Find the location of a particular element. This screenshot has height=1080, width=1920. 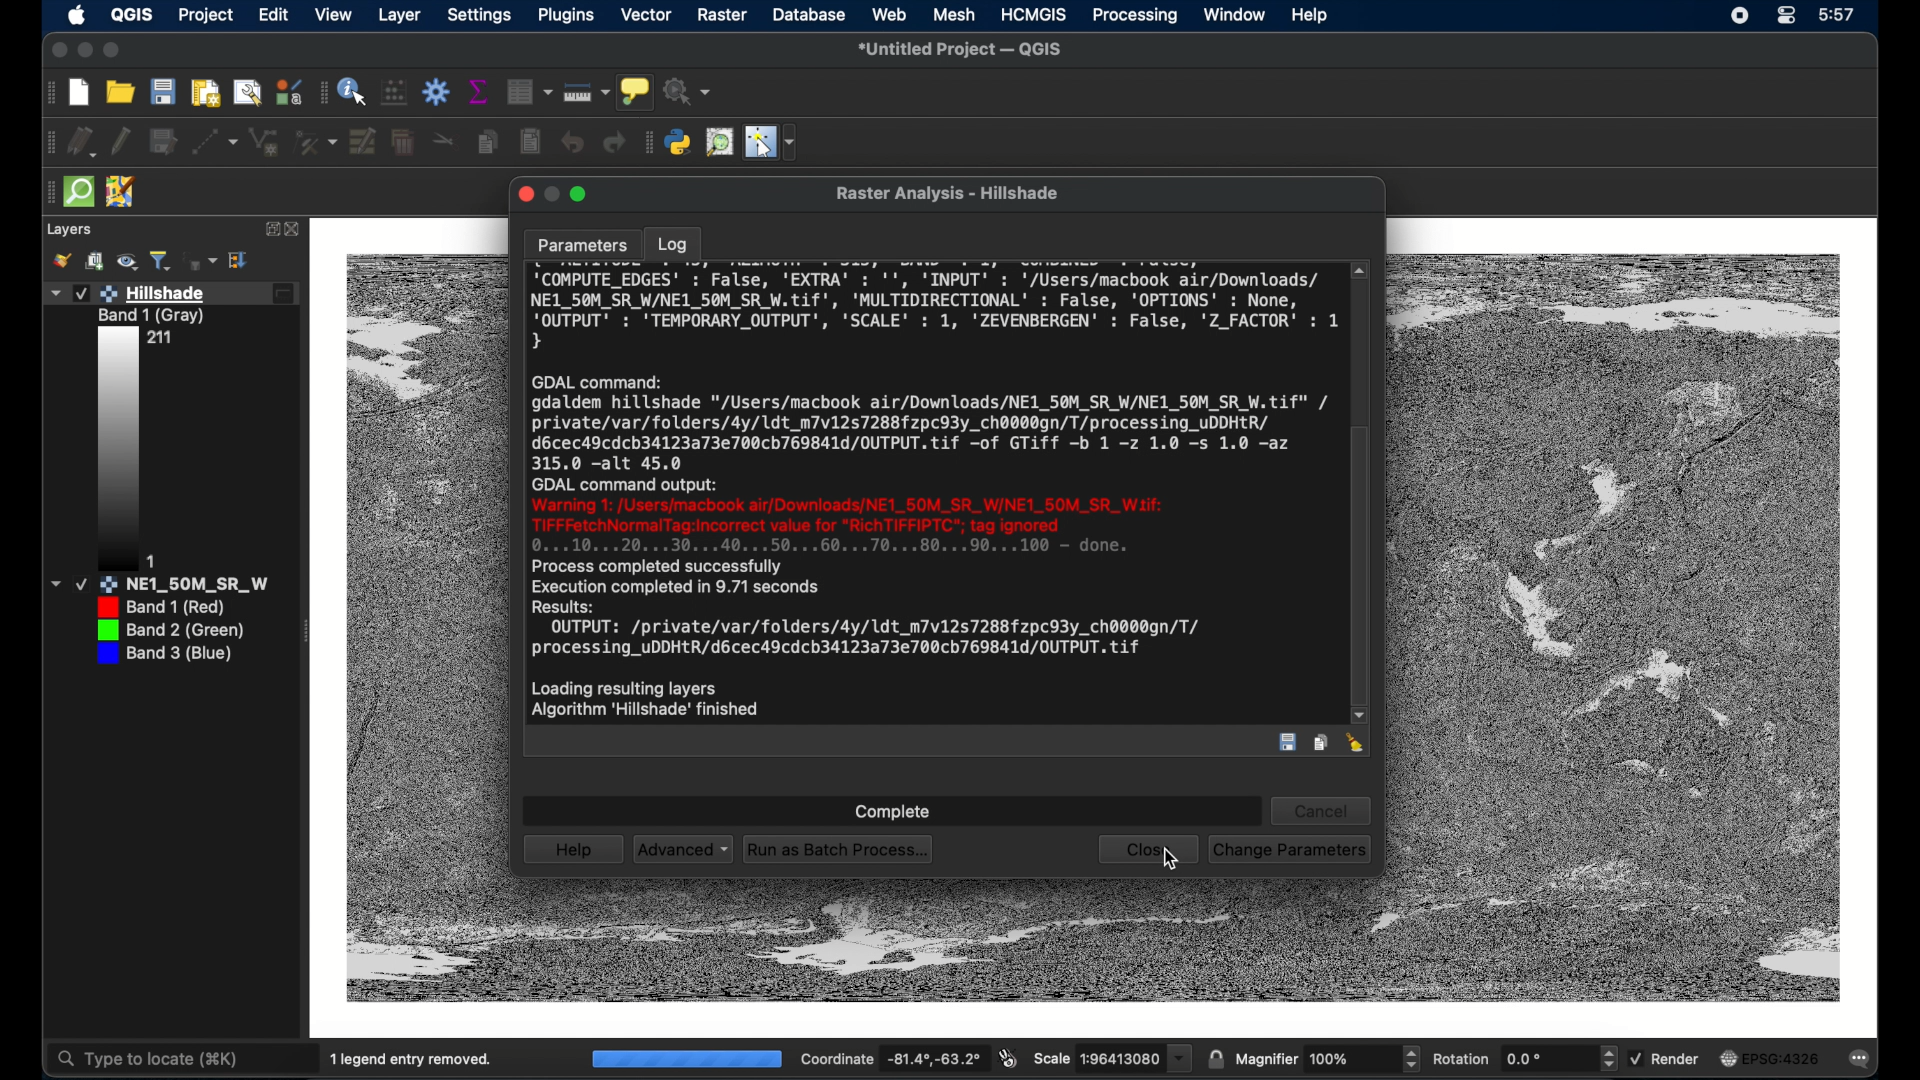

show map tips is located at coordinates (636, 91).